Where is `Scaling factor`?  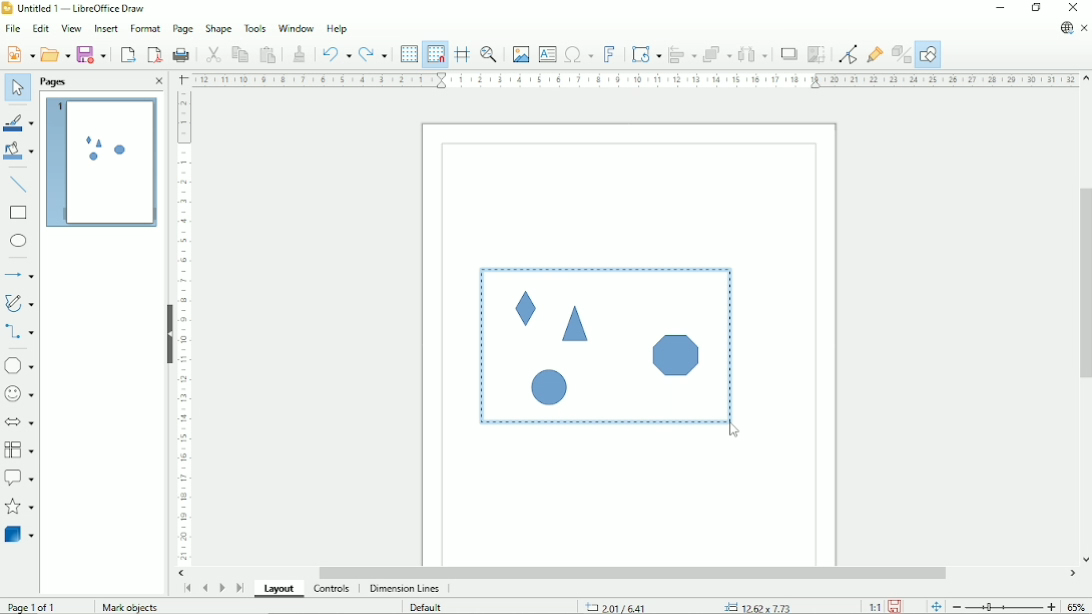 Scaling factor is located at coordinates (874, 606).